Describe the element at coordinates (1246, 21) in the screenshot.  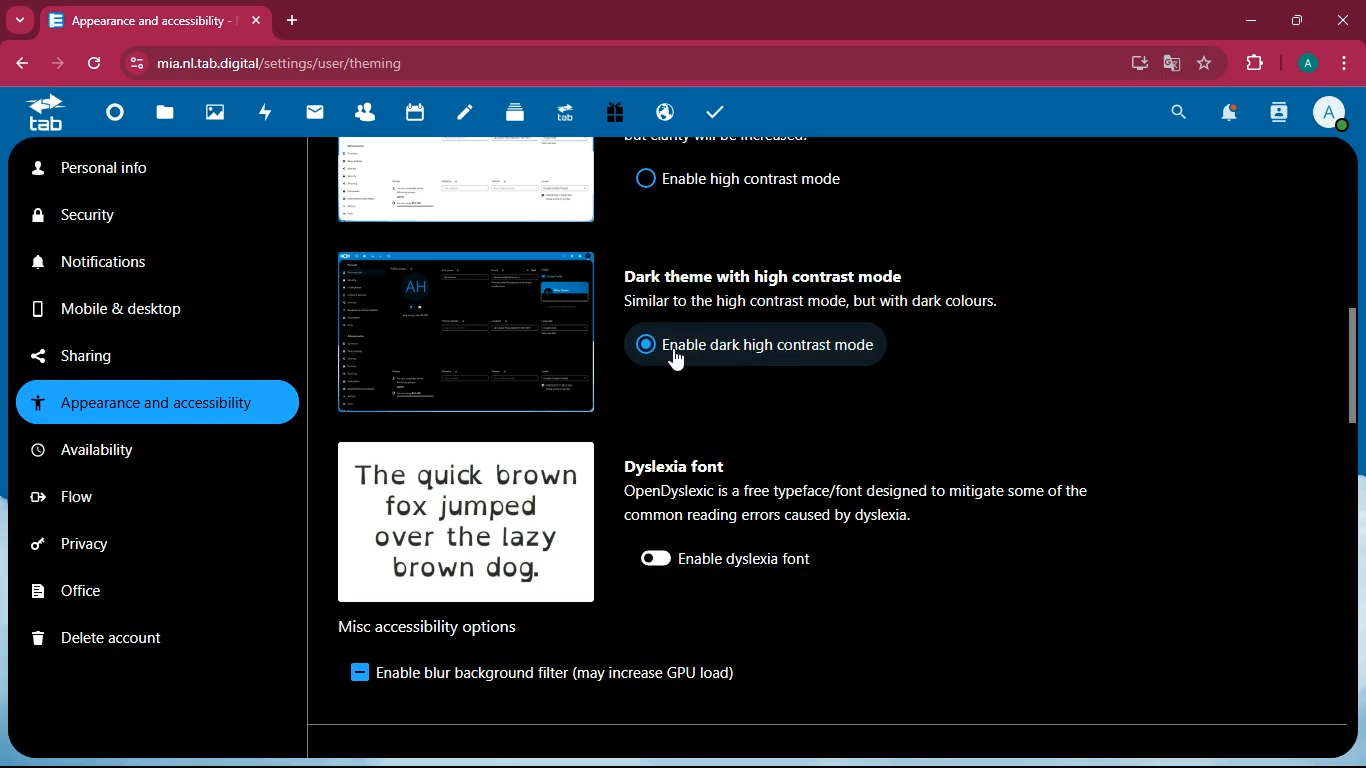
I see `minimize` at that location.